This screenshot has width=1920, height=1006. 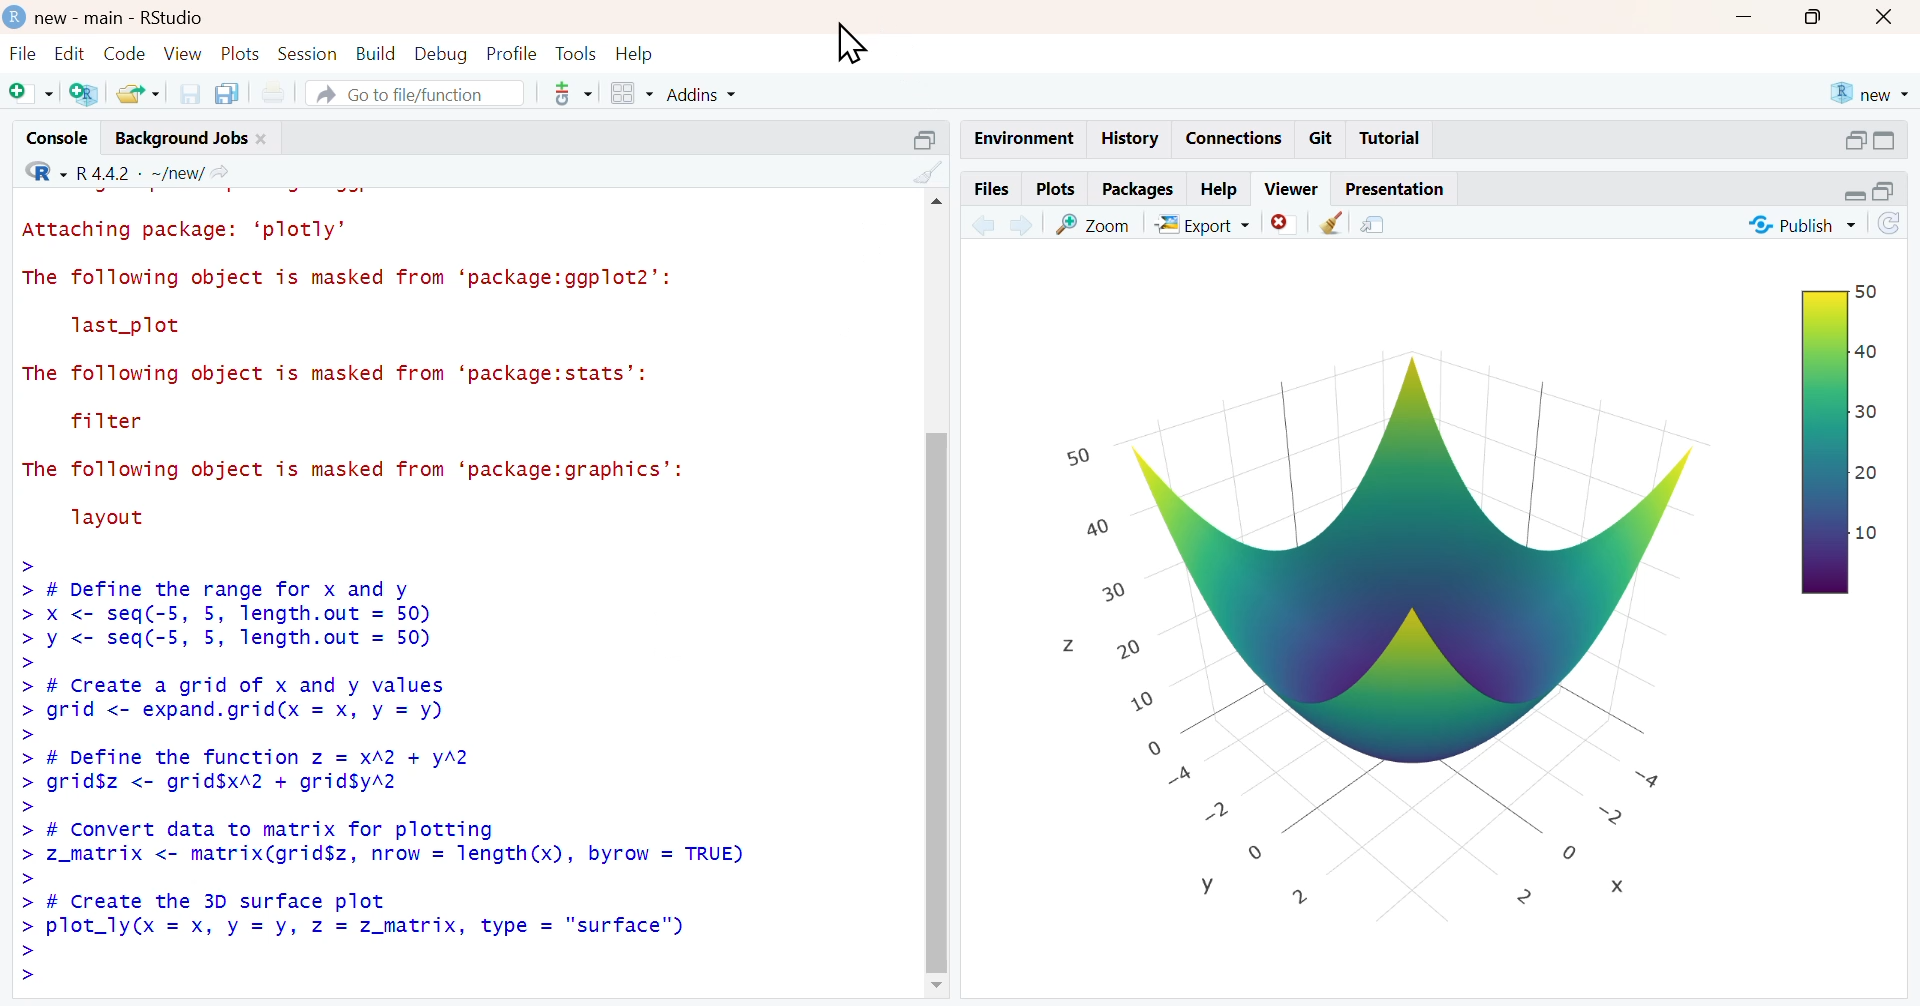 What do you see at coordinates (1096, 223) in the screenshot?
I see `view a larger version of  the plot in new window` at bounding box center [1096, 223].